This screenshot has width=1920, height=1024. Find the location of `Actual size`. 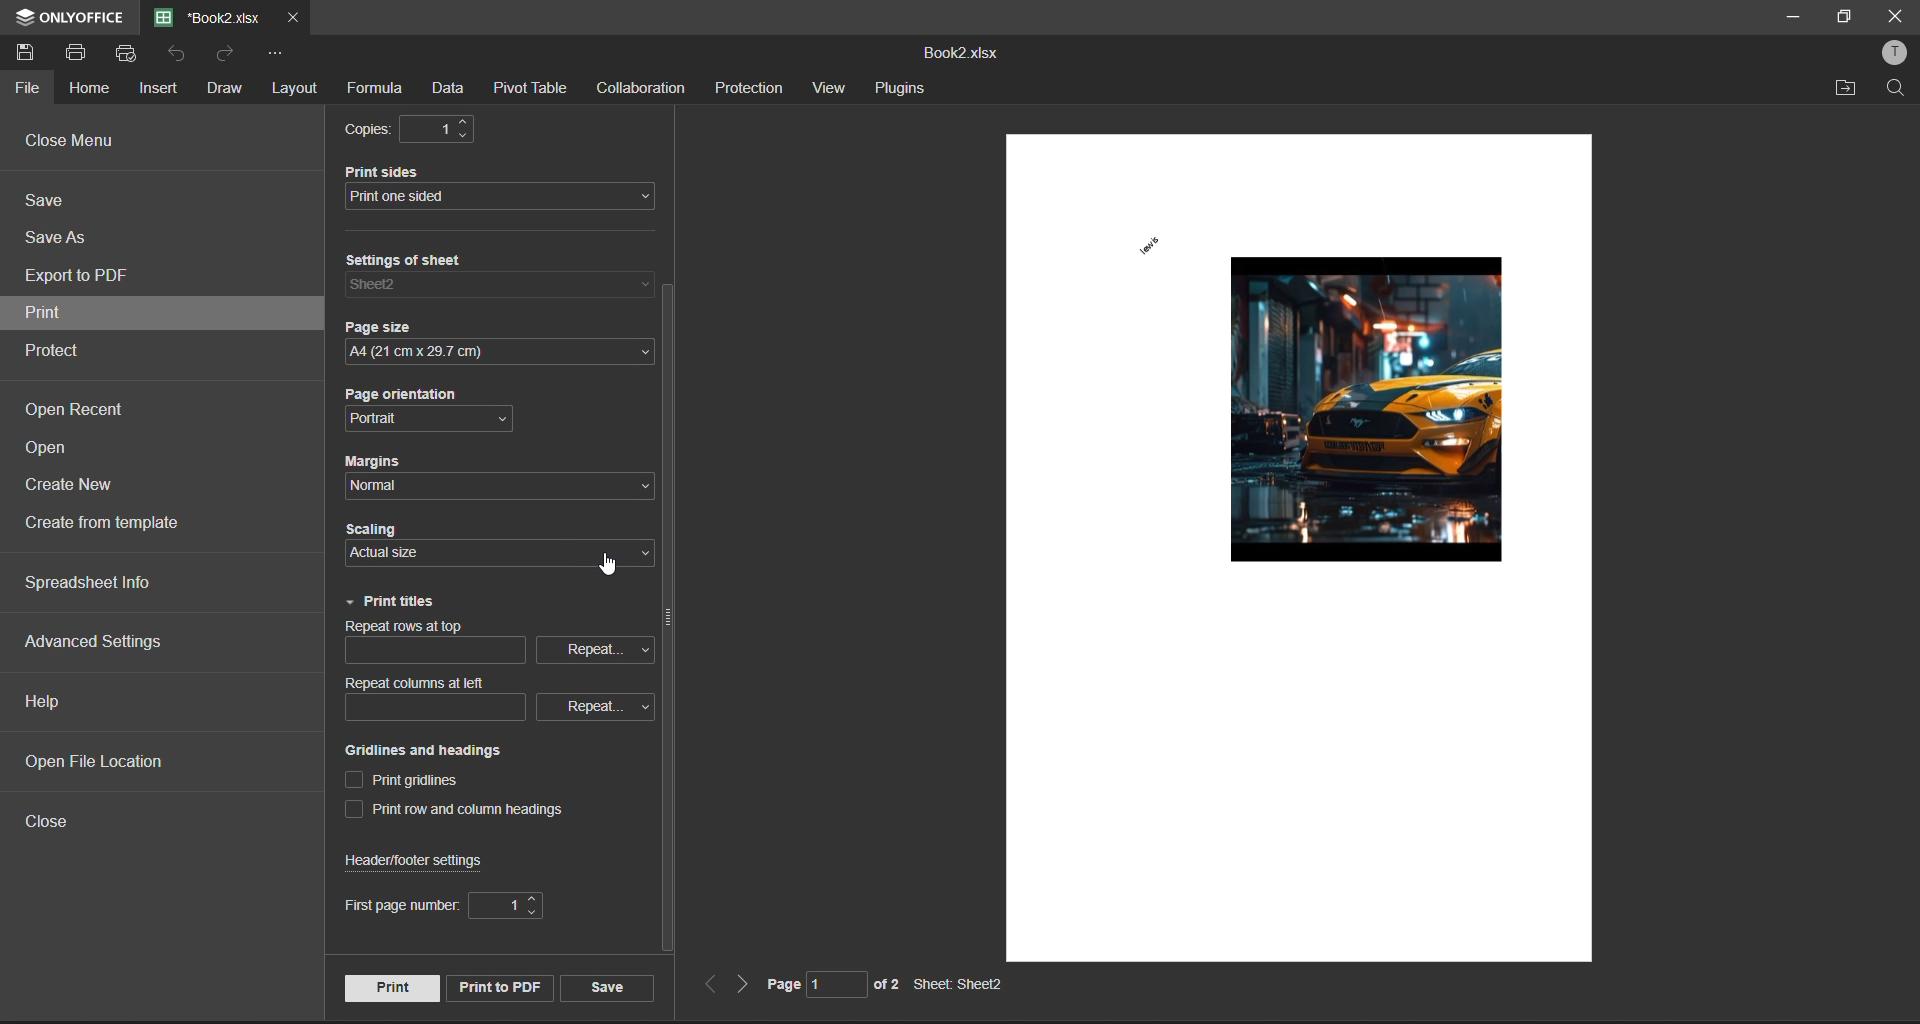

Actual size is located at coordinates (383, 554).